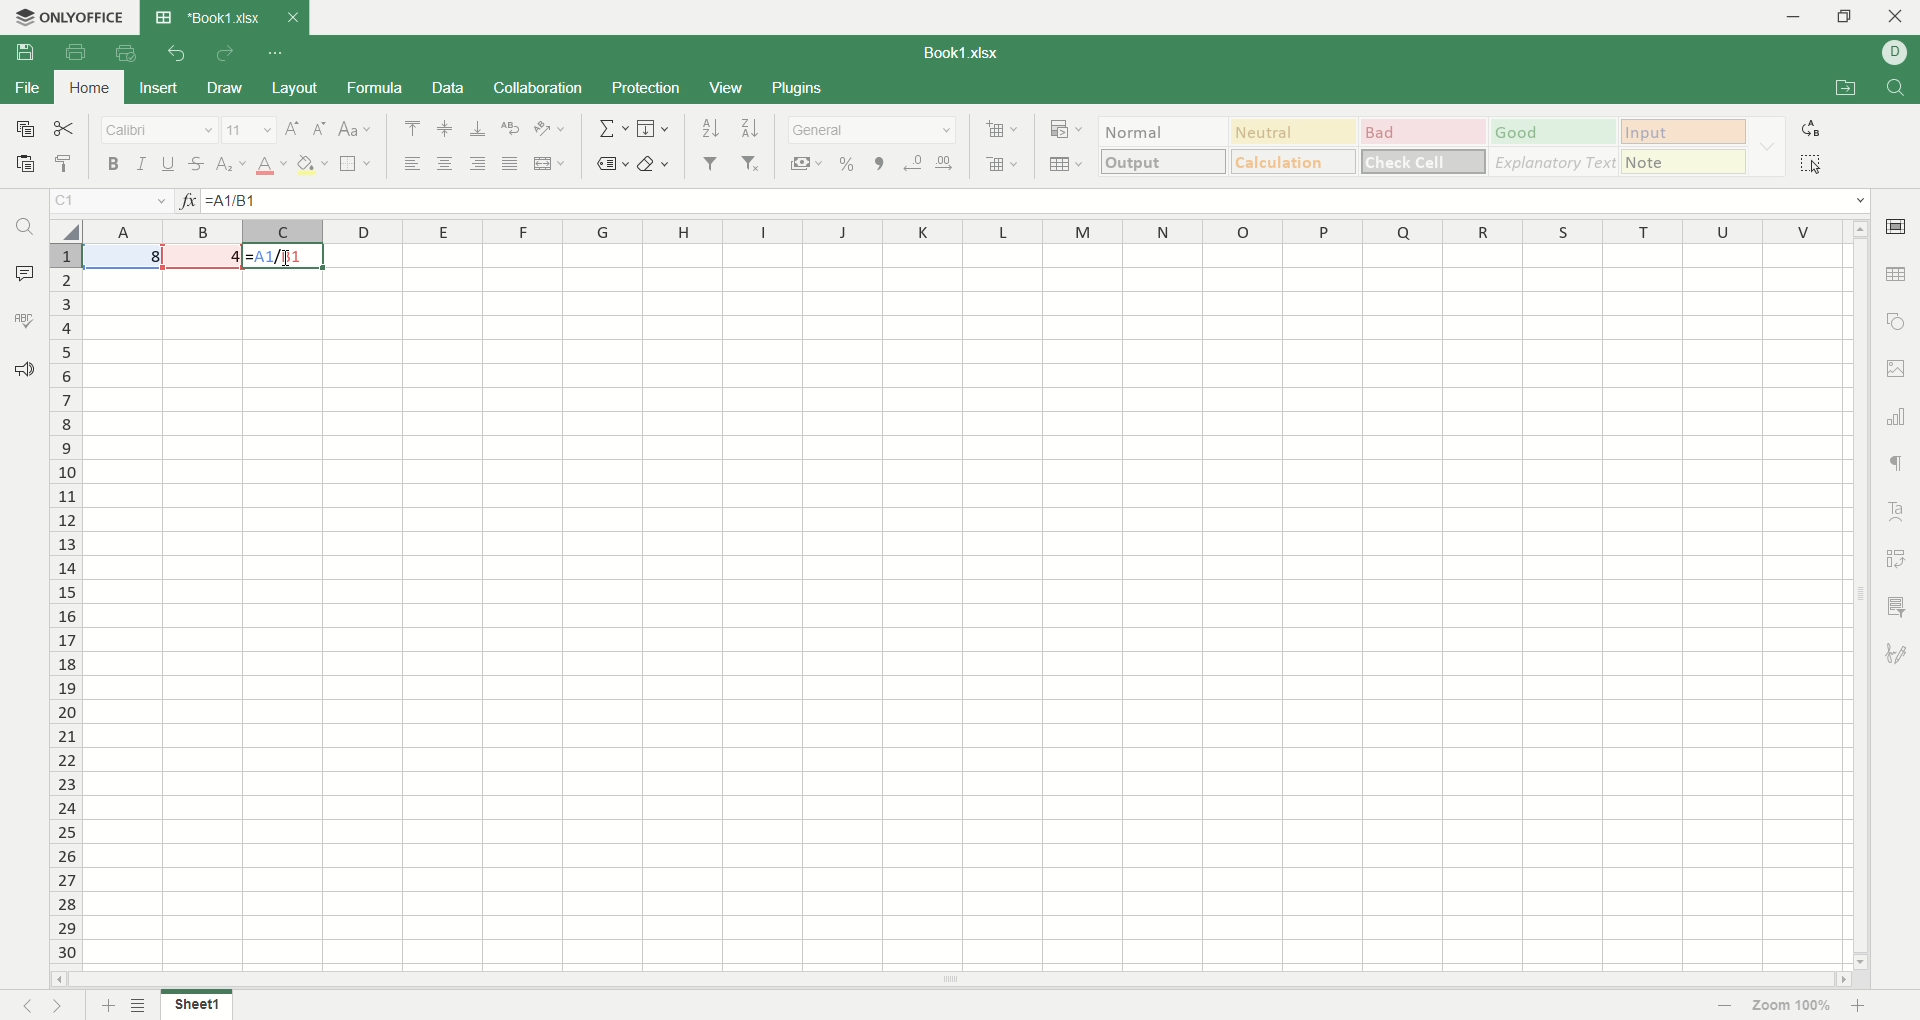 This screenshot has width=1920, height=1020. I want to click on wrap text, so click(512, 125).